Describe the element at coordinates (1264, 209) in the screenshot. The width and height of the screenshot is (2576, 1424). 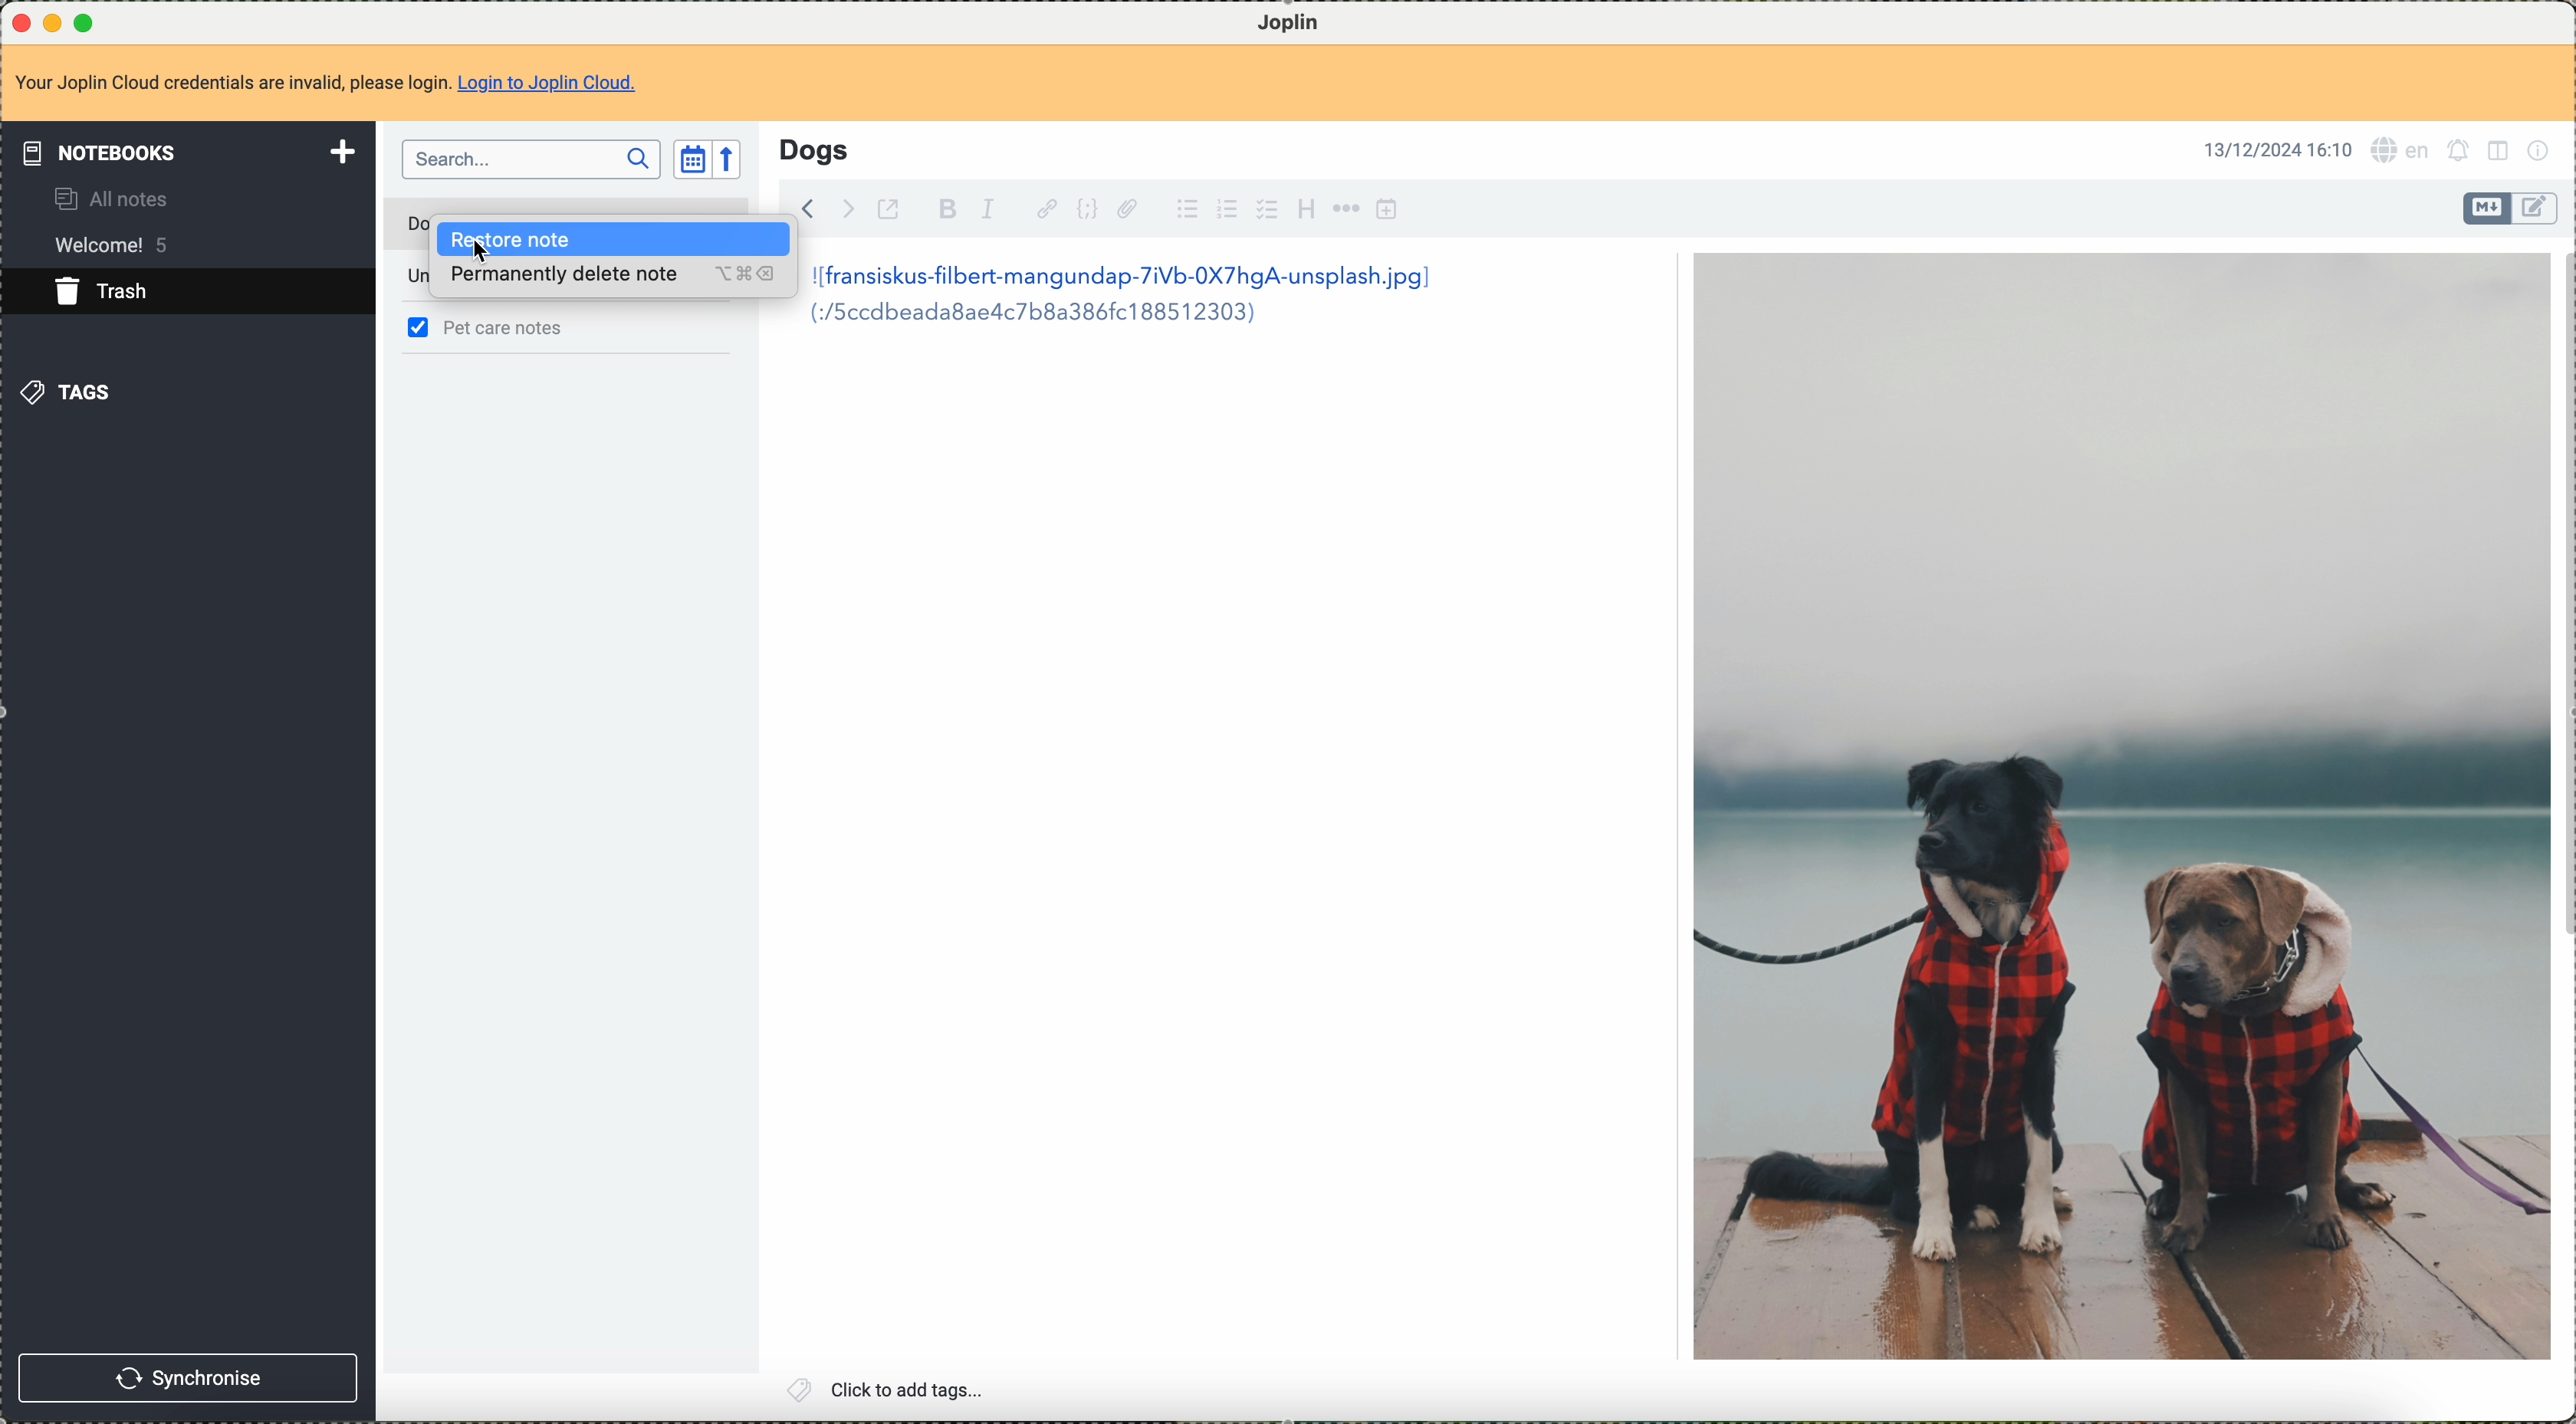
I see `checkbox` at that location.